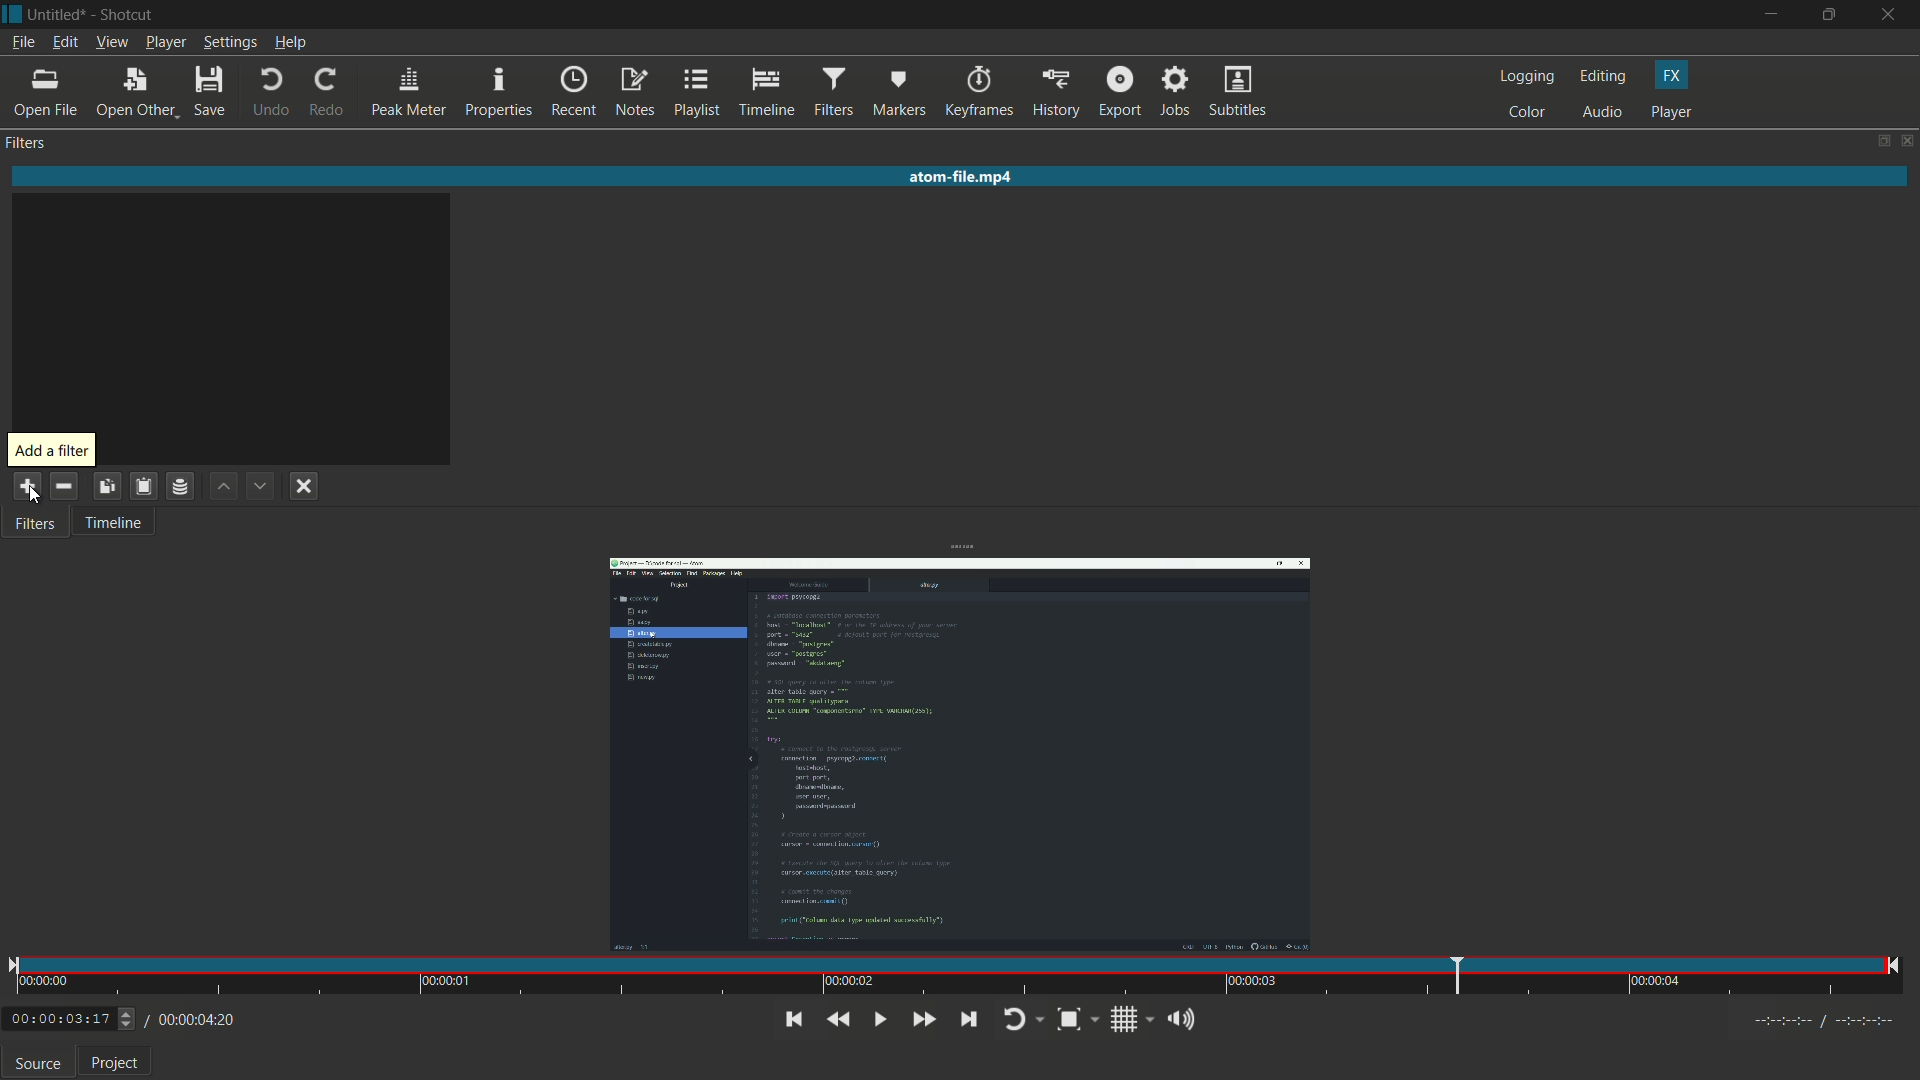 The height and width of the screenshot is (1080, 1920). I want to click on Shotcut icon, so click(11, 15).